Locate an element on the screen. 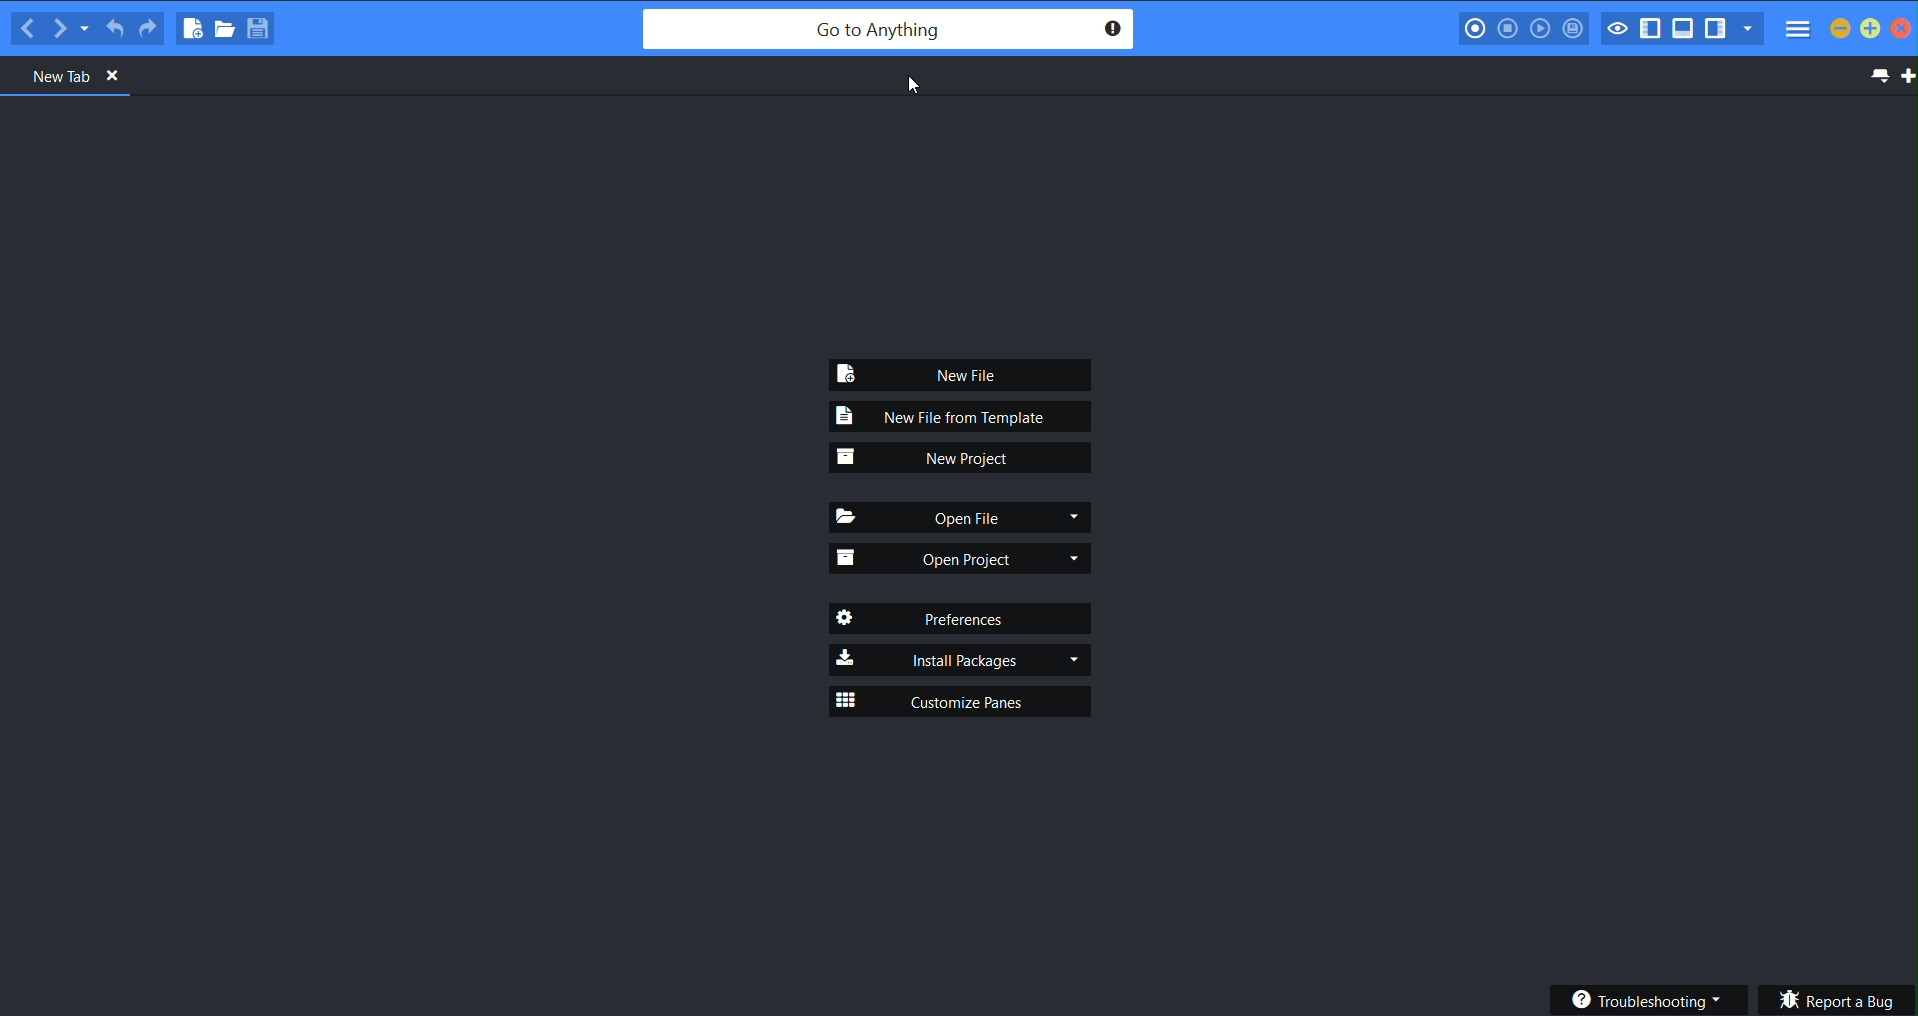  redo is located at coordinates (149, 25).